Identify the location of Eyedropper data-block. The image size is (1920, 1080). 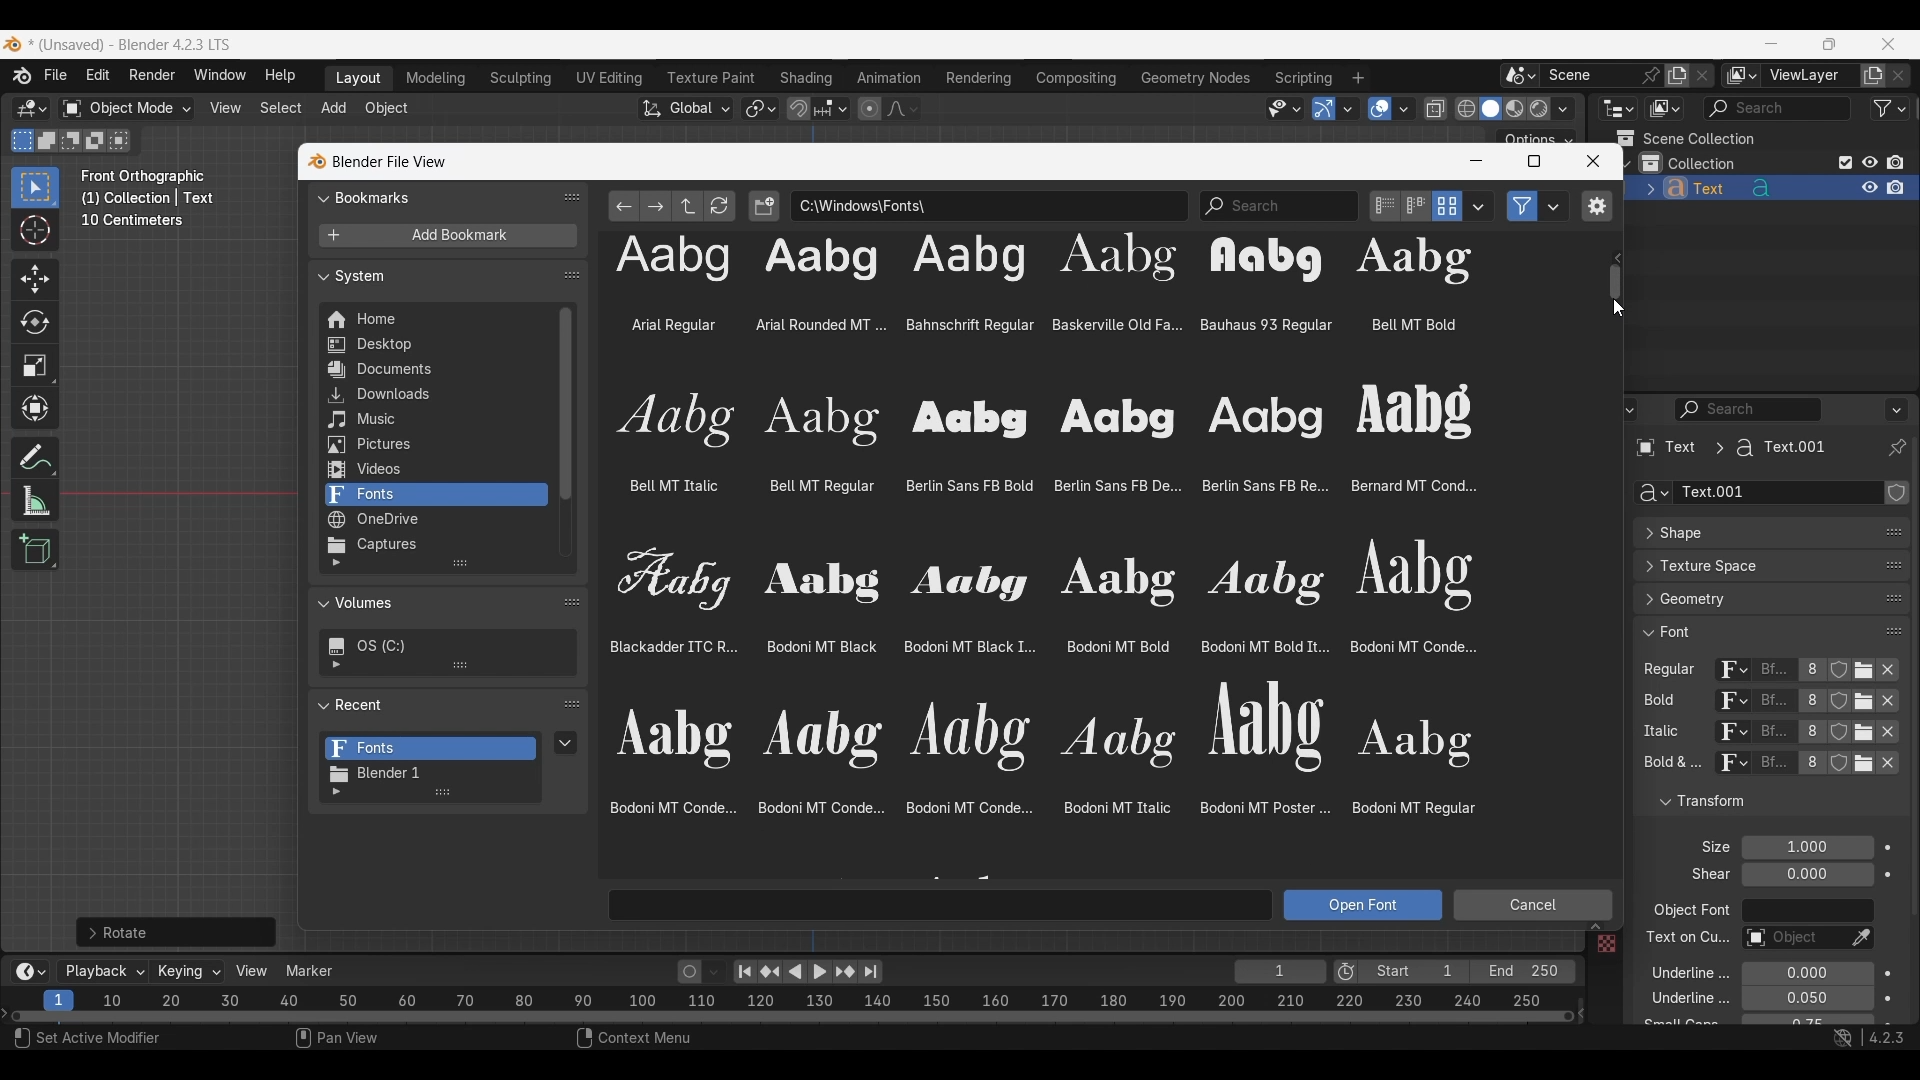
(1885, 526).